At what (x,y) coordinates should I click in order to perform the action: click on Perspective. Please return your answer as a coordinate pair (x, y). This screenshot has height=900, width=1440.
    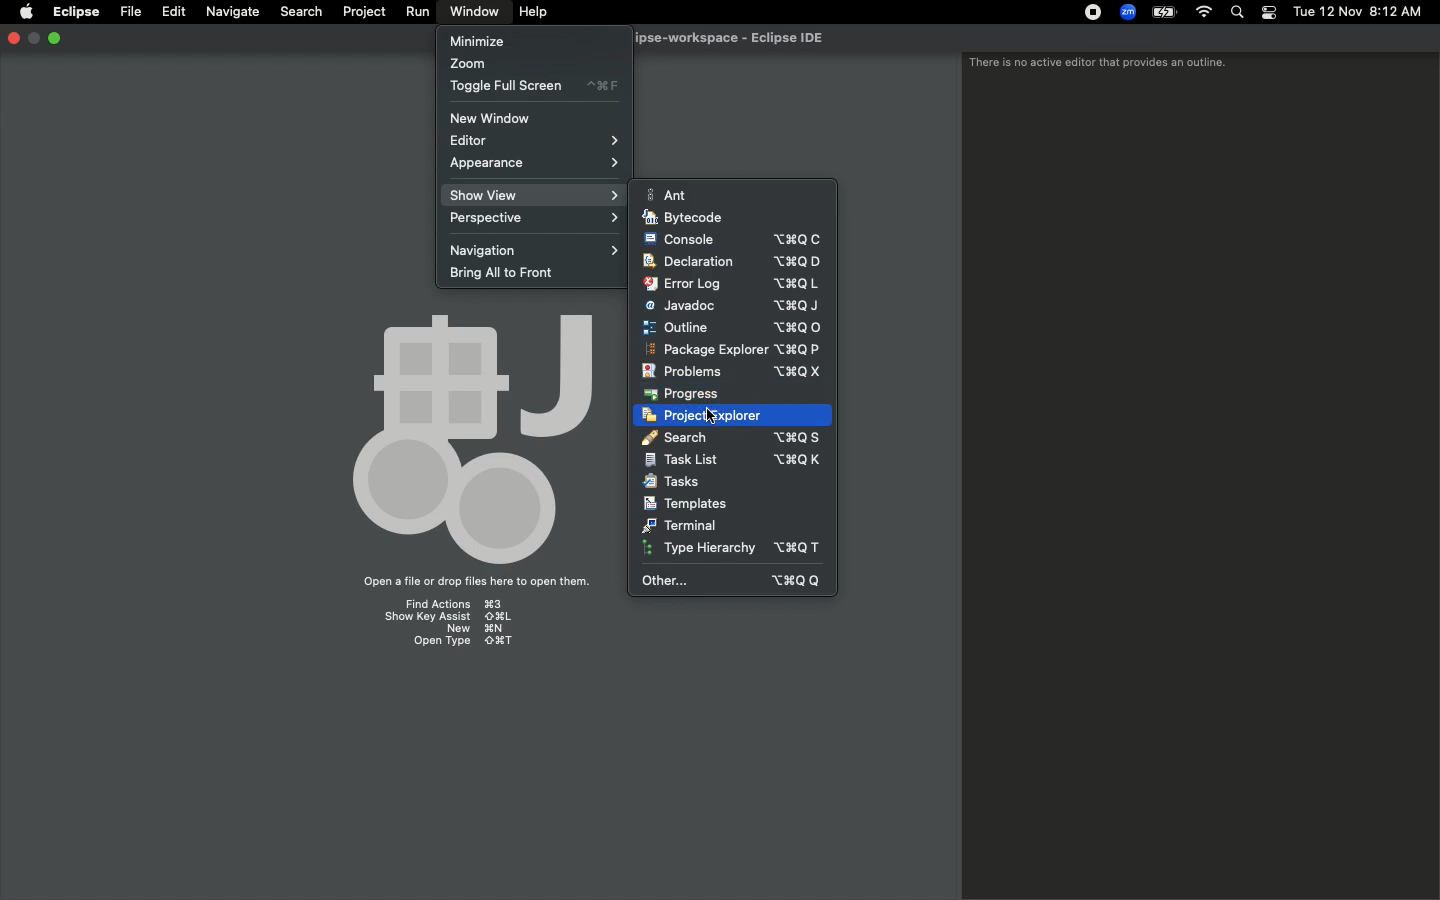
    Looking at the image, I should click on (531, 222).